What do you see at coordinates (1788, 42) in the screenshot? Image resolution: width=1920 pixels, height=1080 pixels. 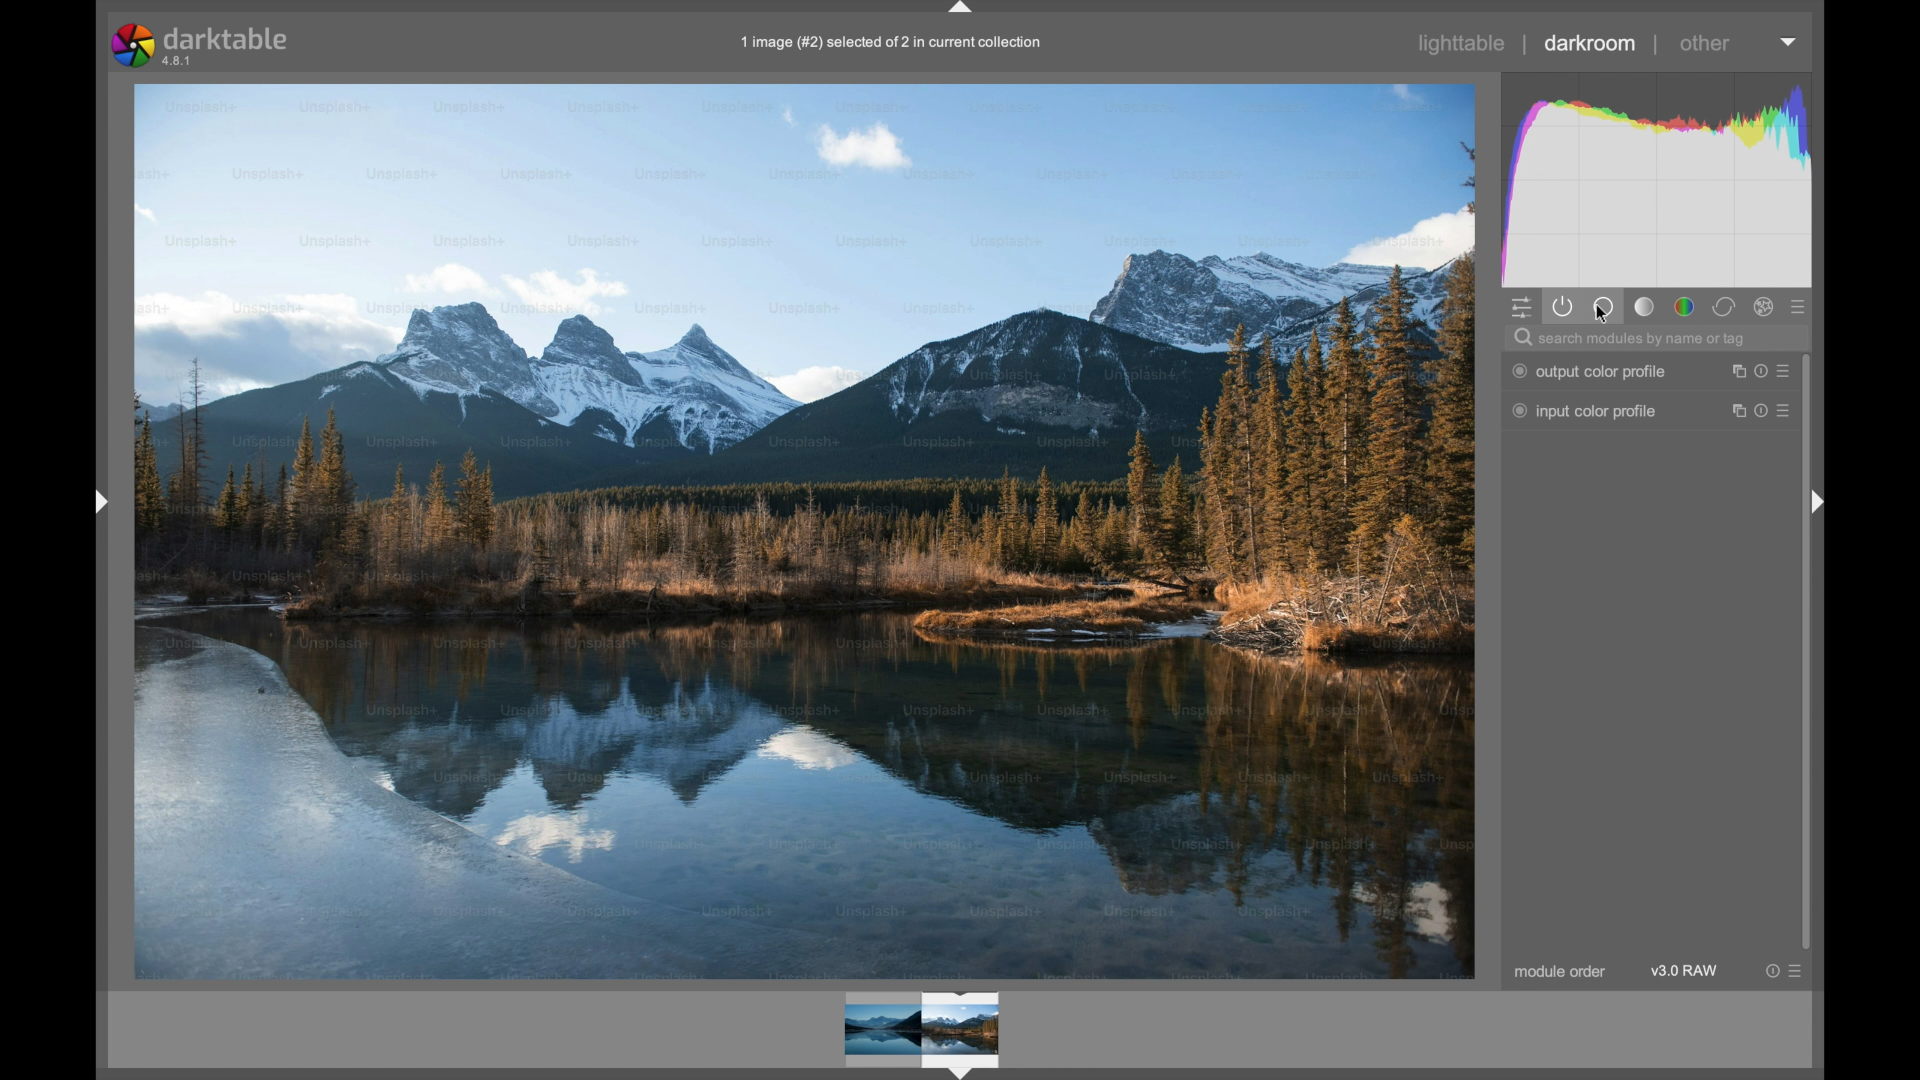 I see `dropdown` at bounding box center [1788, 42].